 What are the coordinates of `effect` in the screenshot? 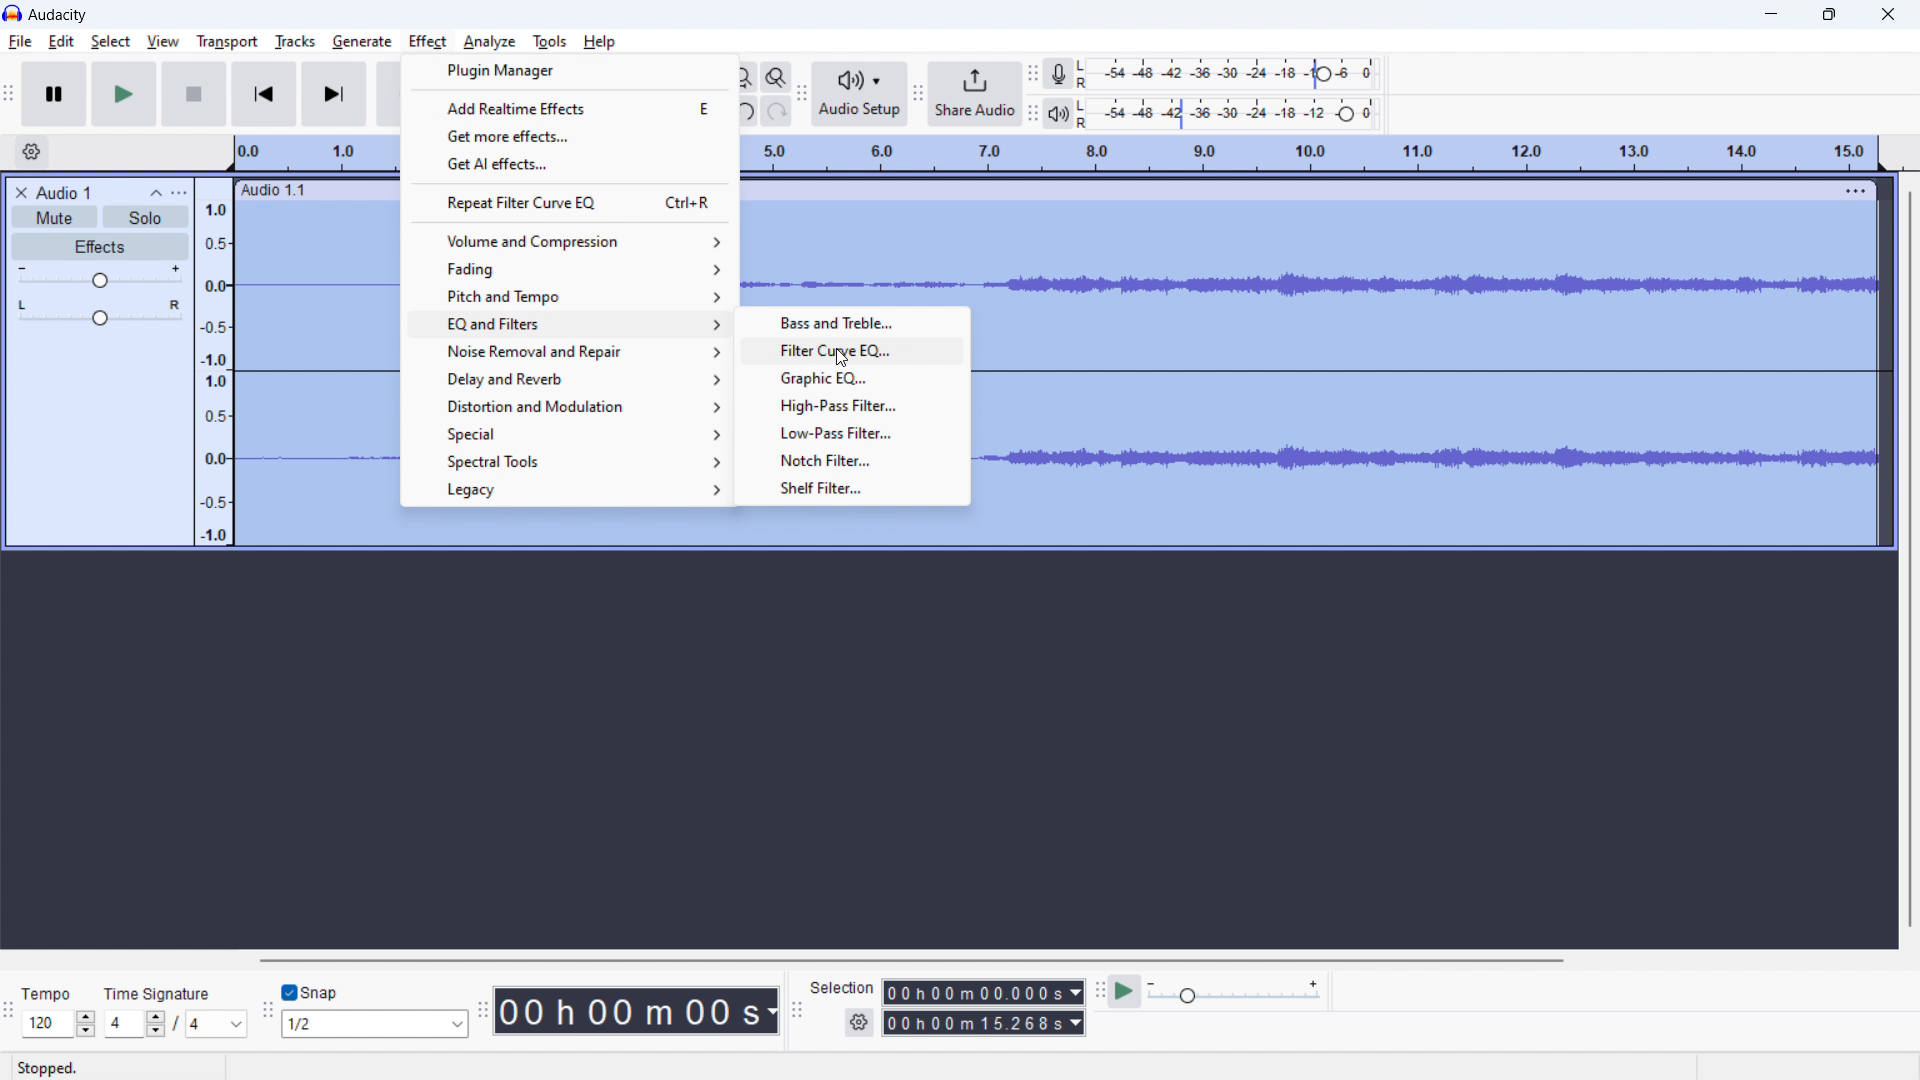 It's located at (426, 42).